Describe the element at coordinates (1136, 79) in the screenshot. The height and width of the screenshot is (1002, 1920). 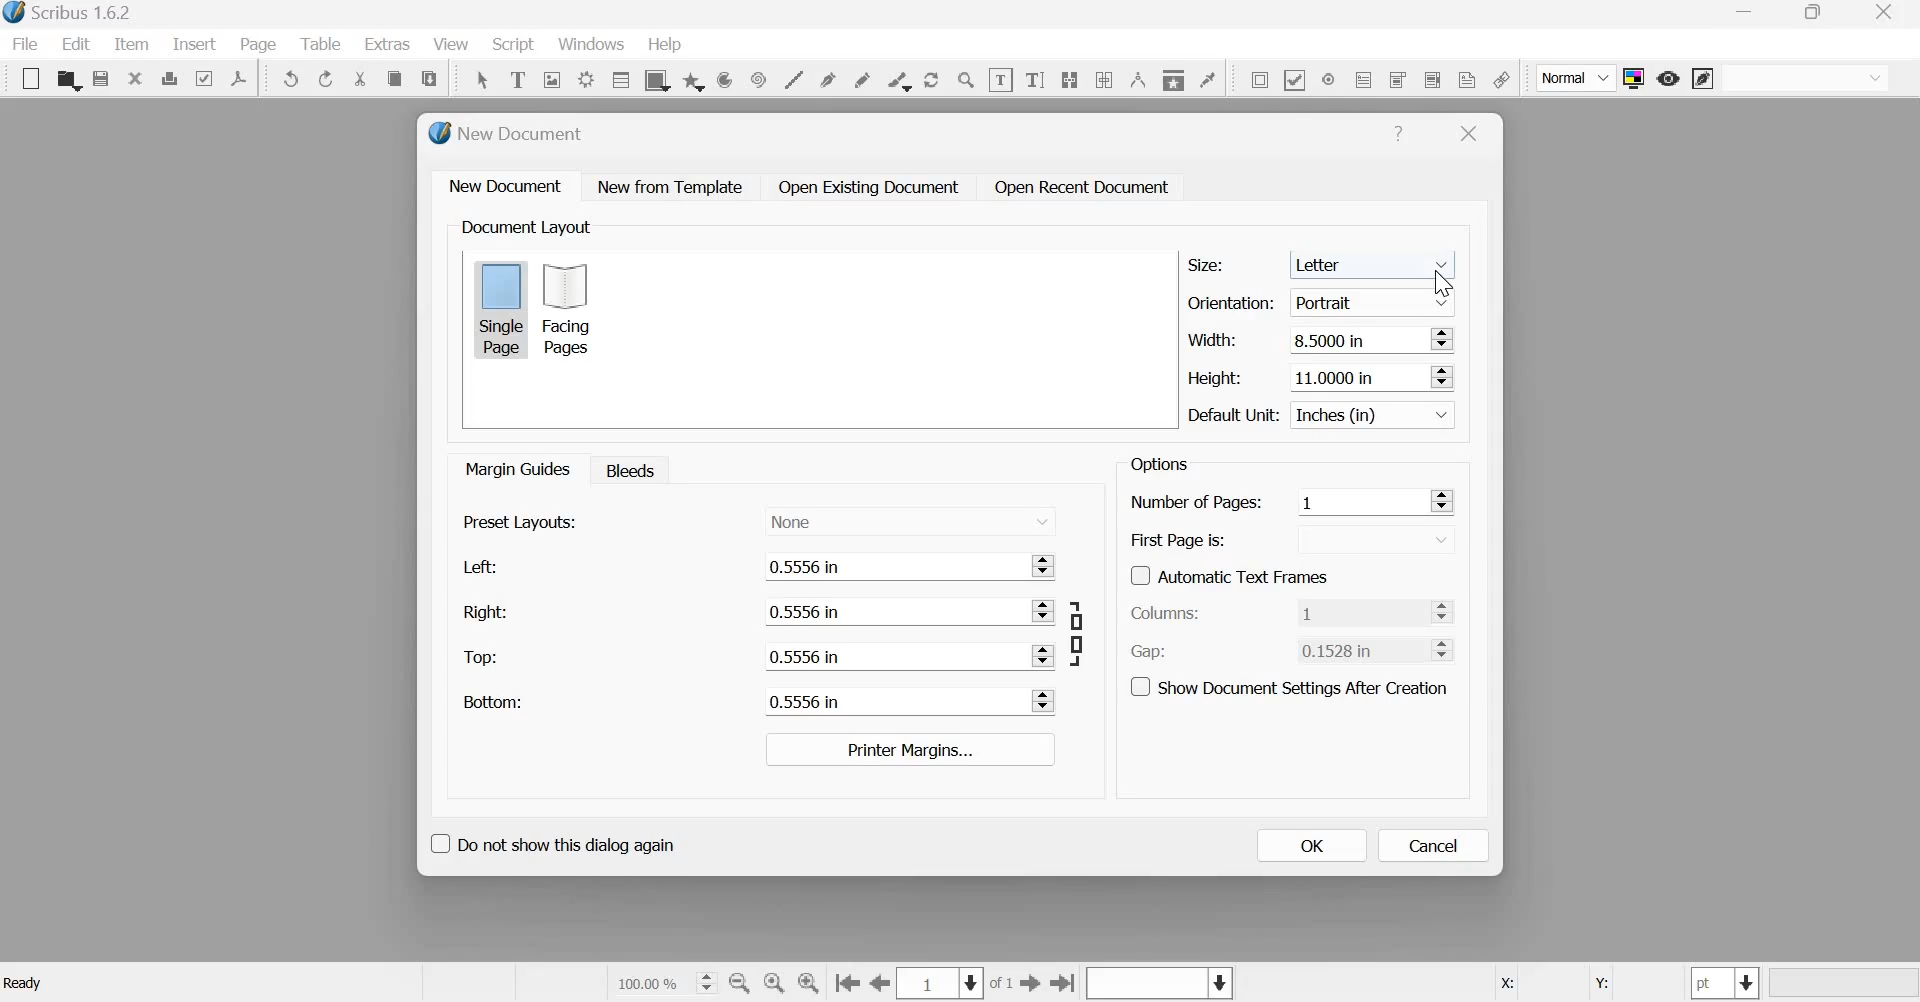
I see `Measurements` at that location.